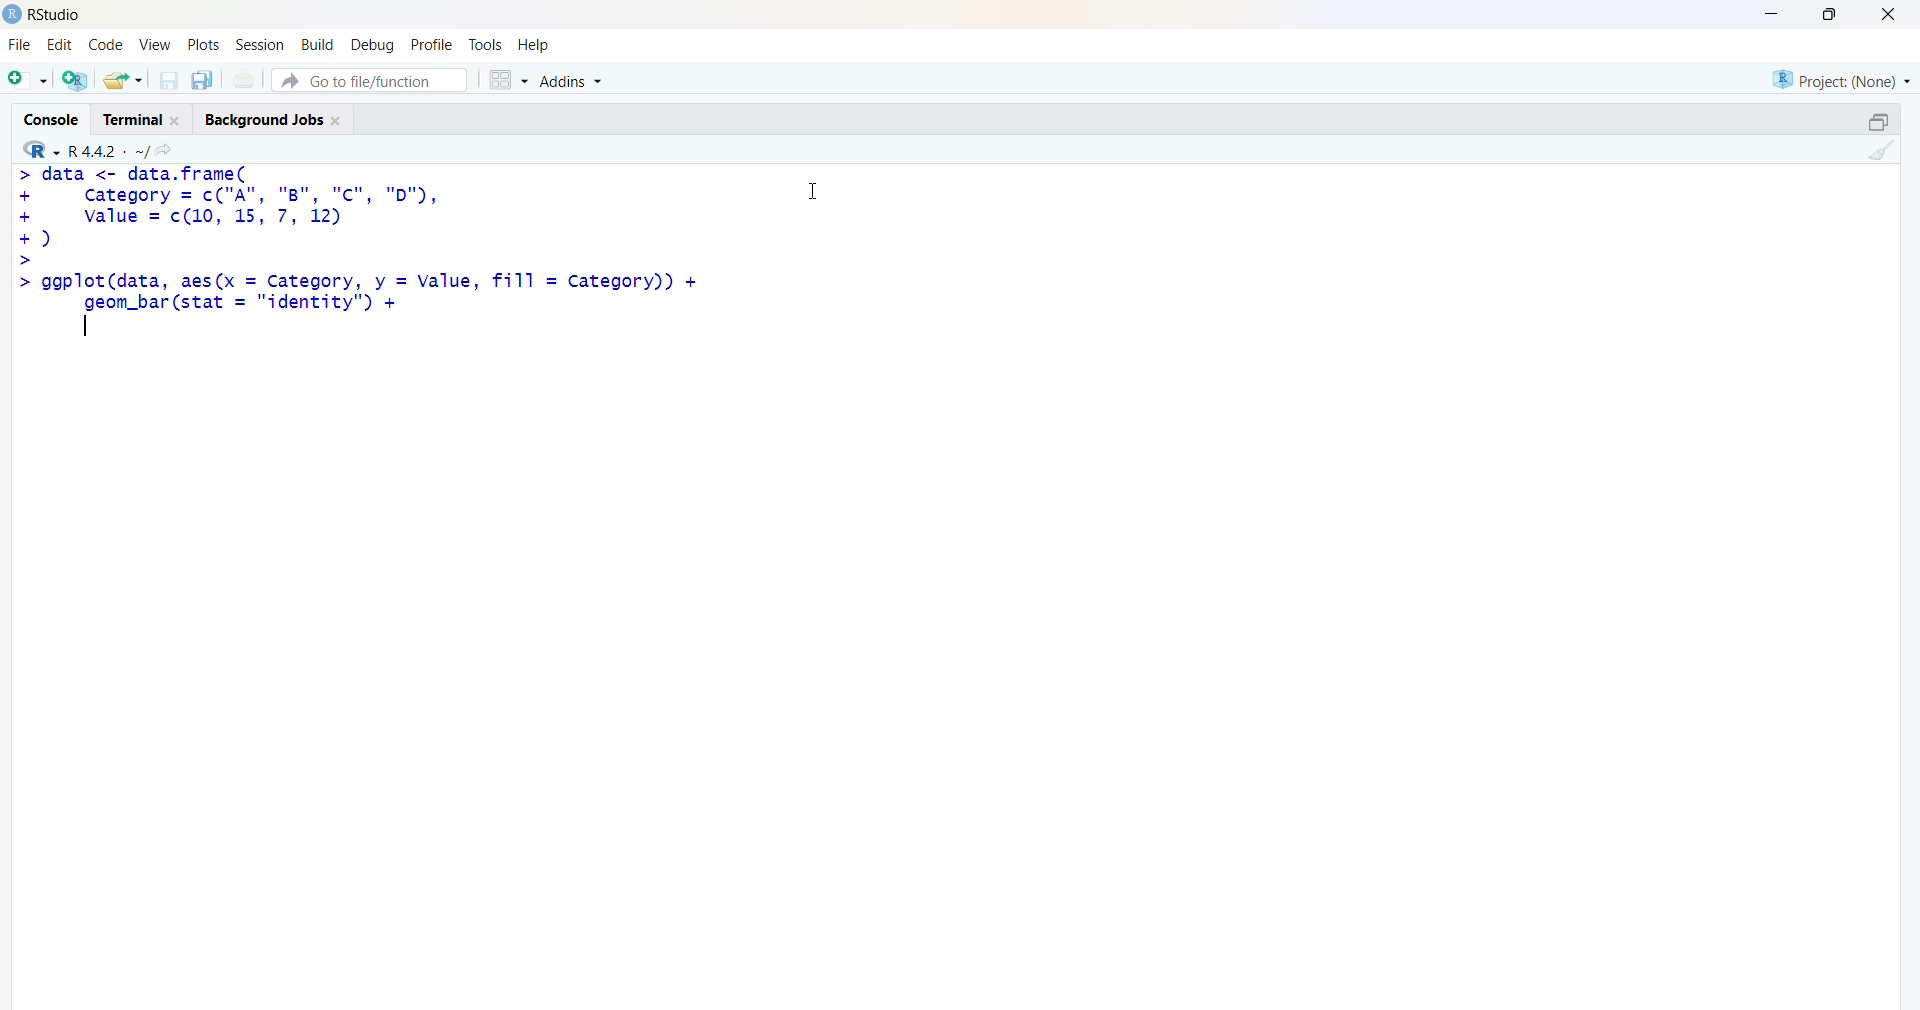 The height and width of the screenshot is (1010, 1920). Describe the element at coordinates (430, 46) in the screenshot. I see `profile` at that location.